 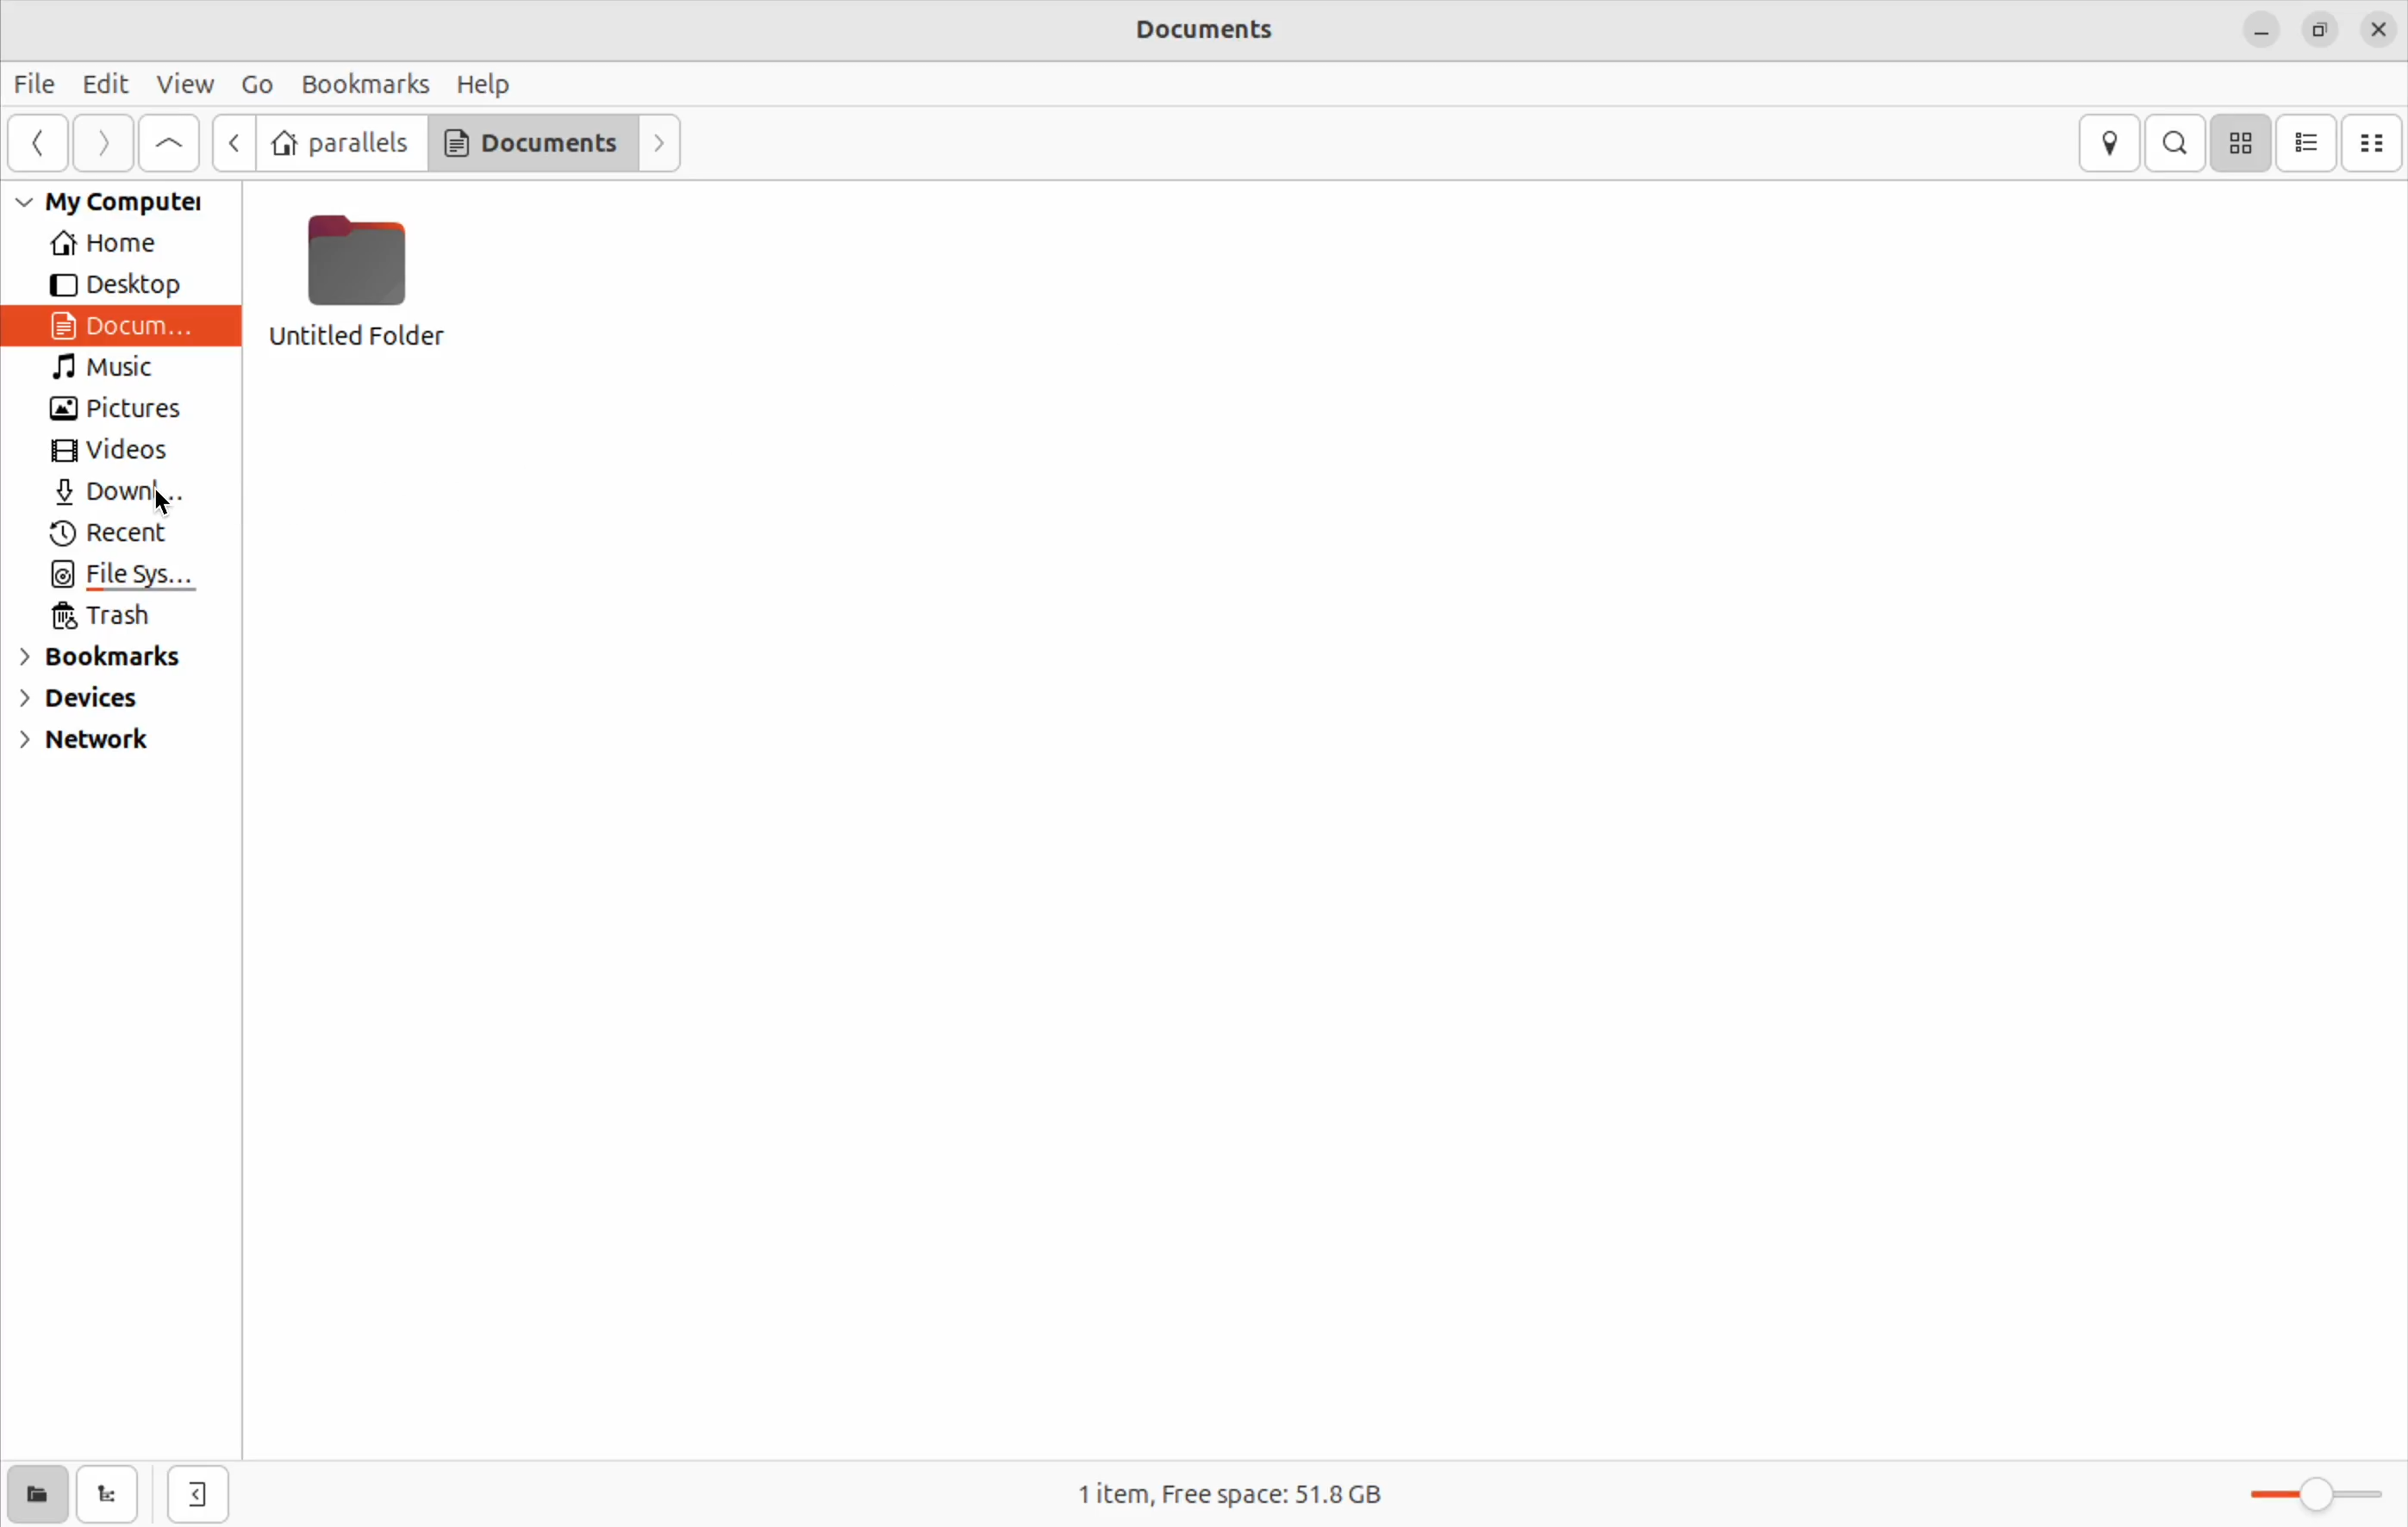 I want to click on minimize, so click(x=2258, y=34).